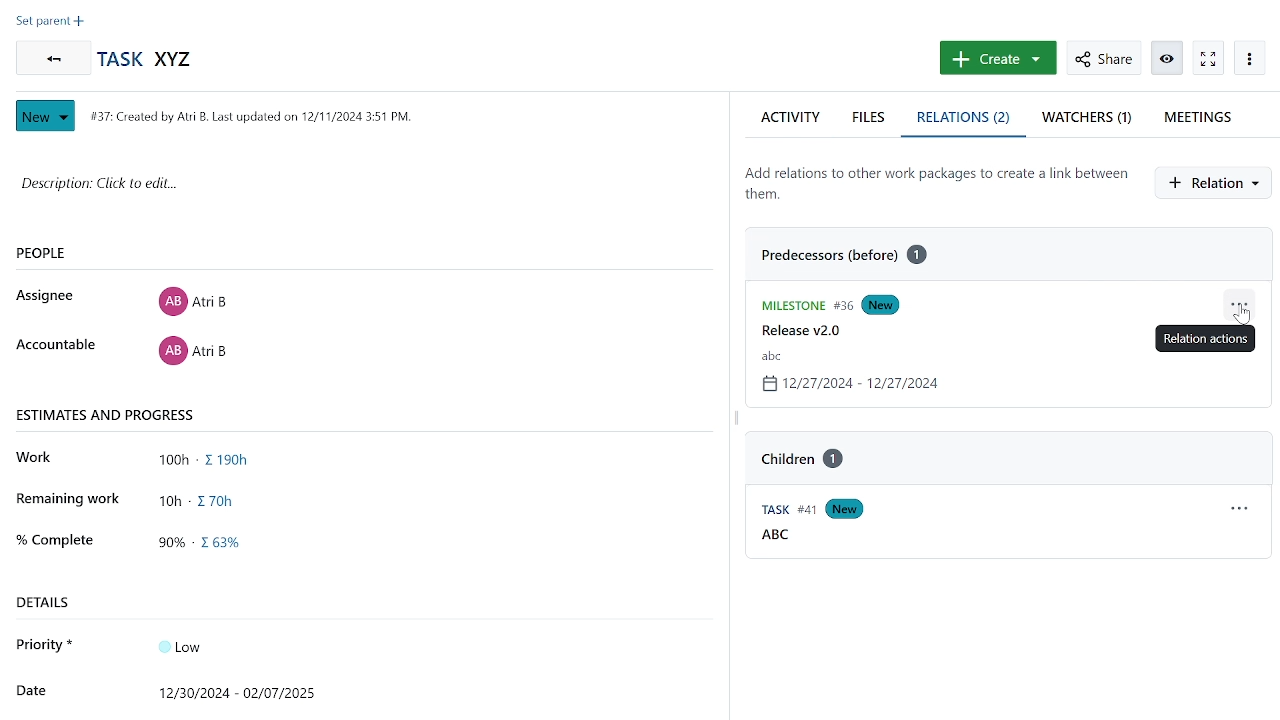 The width and height of the screenshot is (1280, 720). Describe the element at coordinates (46, 644) in the screenshot. I see `priority*` at that location.